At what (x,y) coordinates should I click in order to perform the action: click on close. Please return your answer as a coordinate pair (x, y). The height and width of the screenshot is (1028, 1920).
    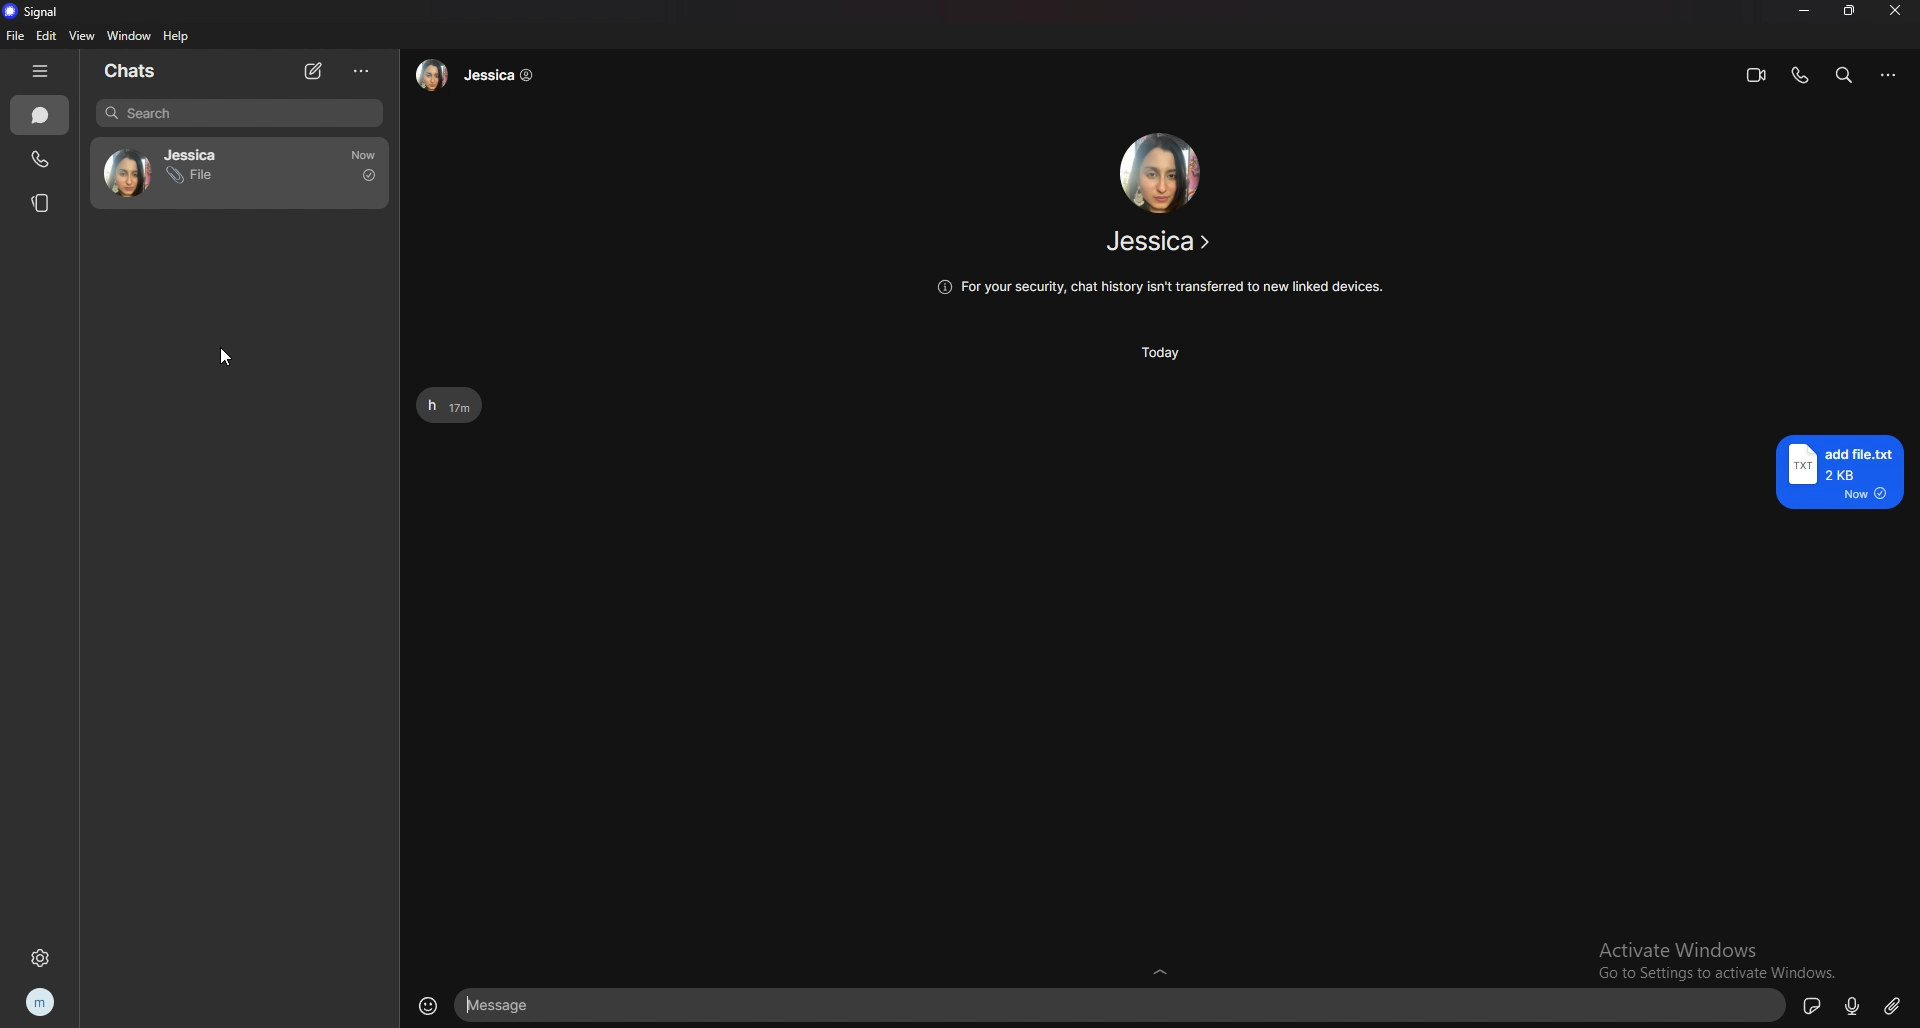
    Looking at the image, I should click on (1891, 12).